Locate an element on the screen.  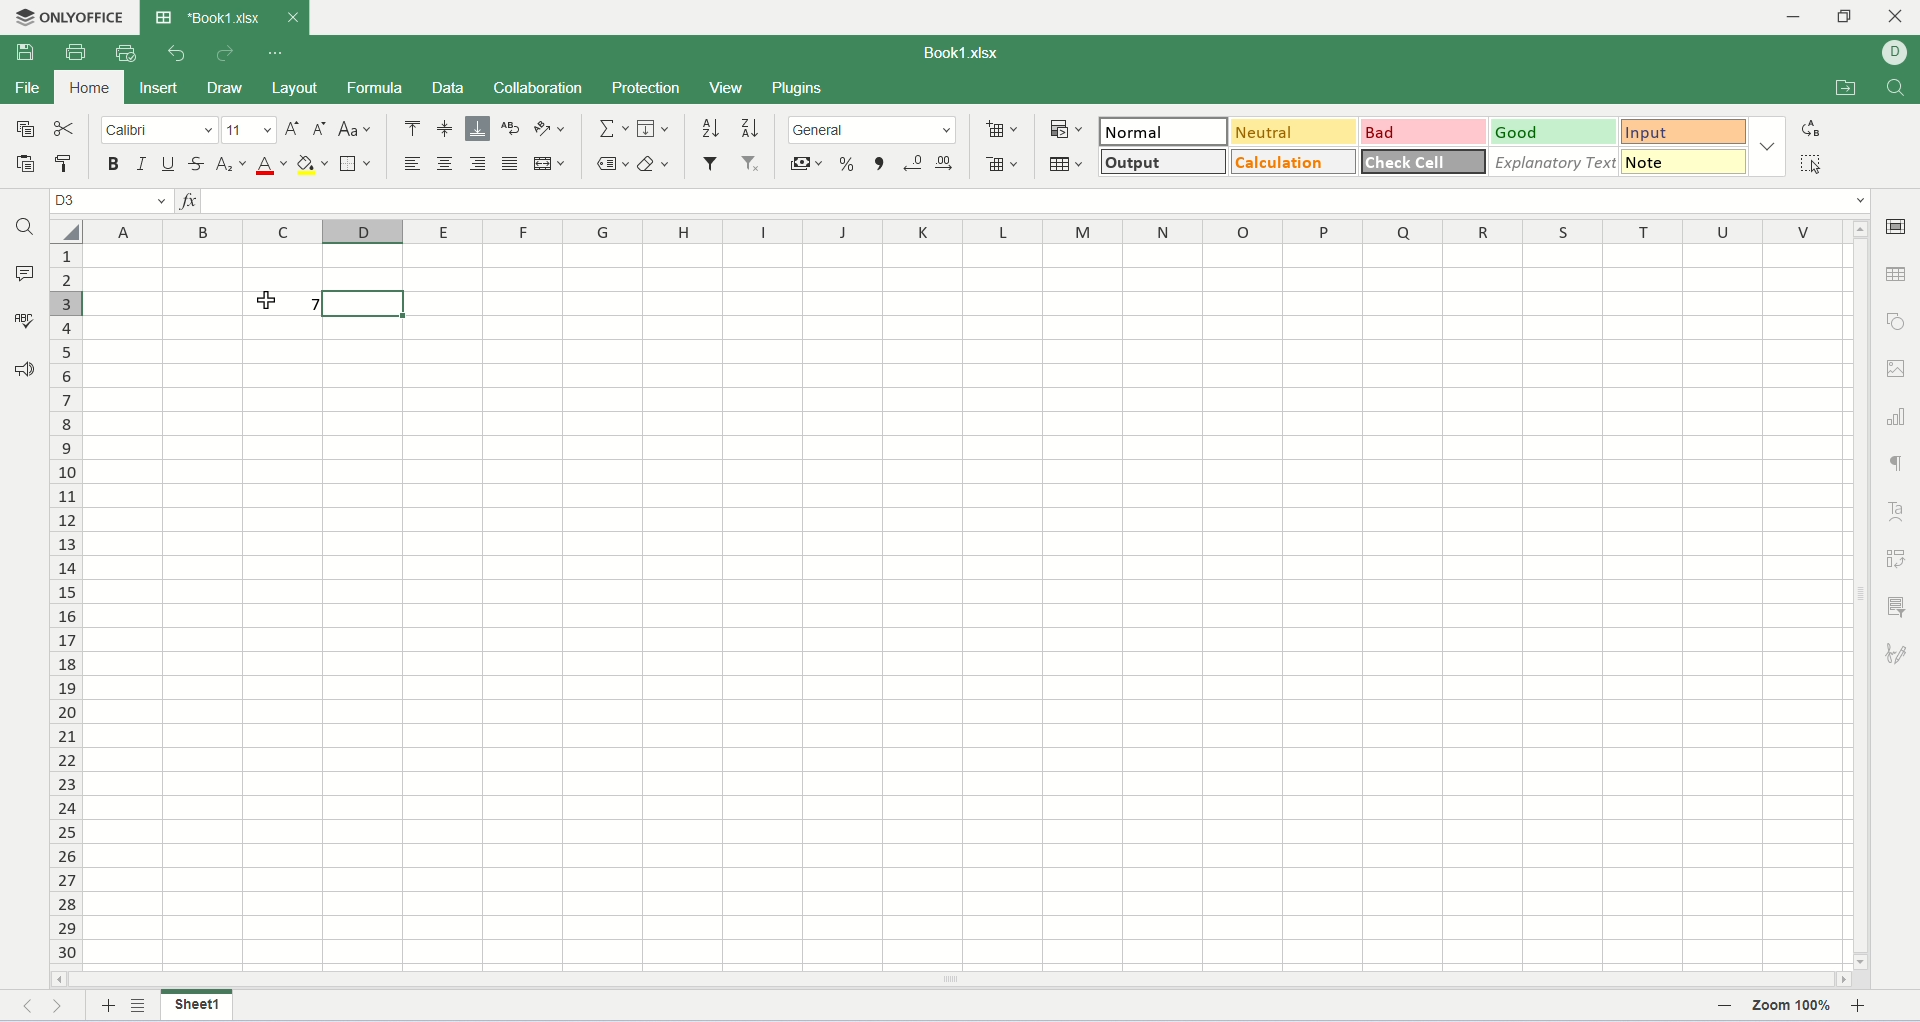
note is located at coordinates (1685, 162).